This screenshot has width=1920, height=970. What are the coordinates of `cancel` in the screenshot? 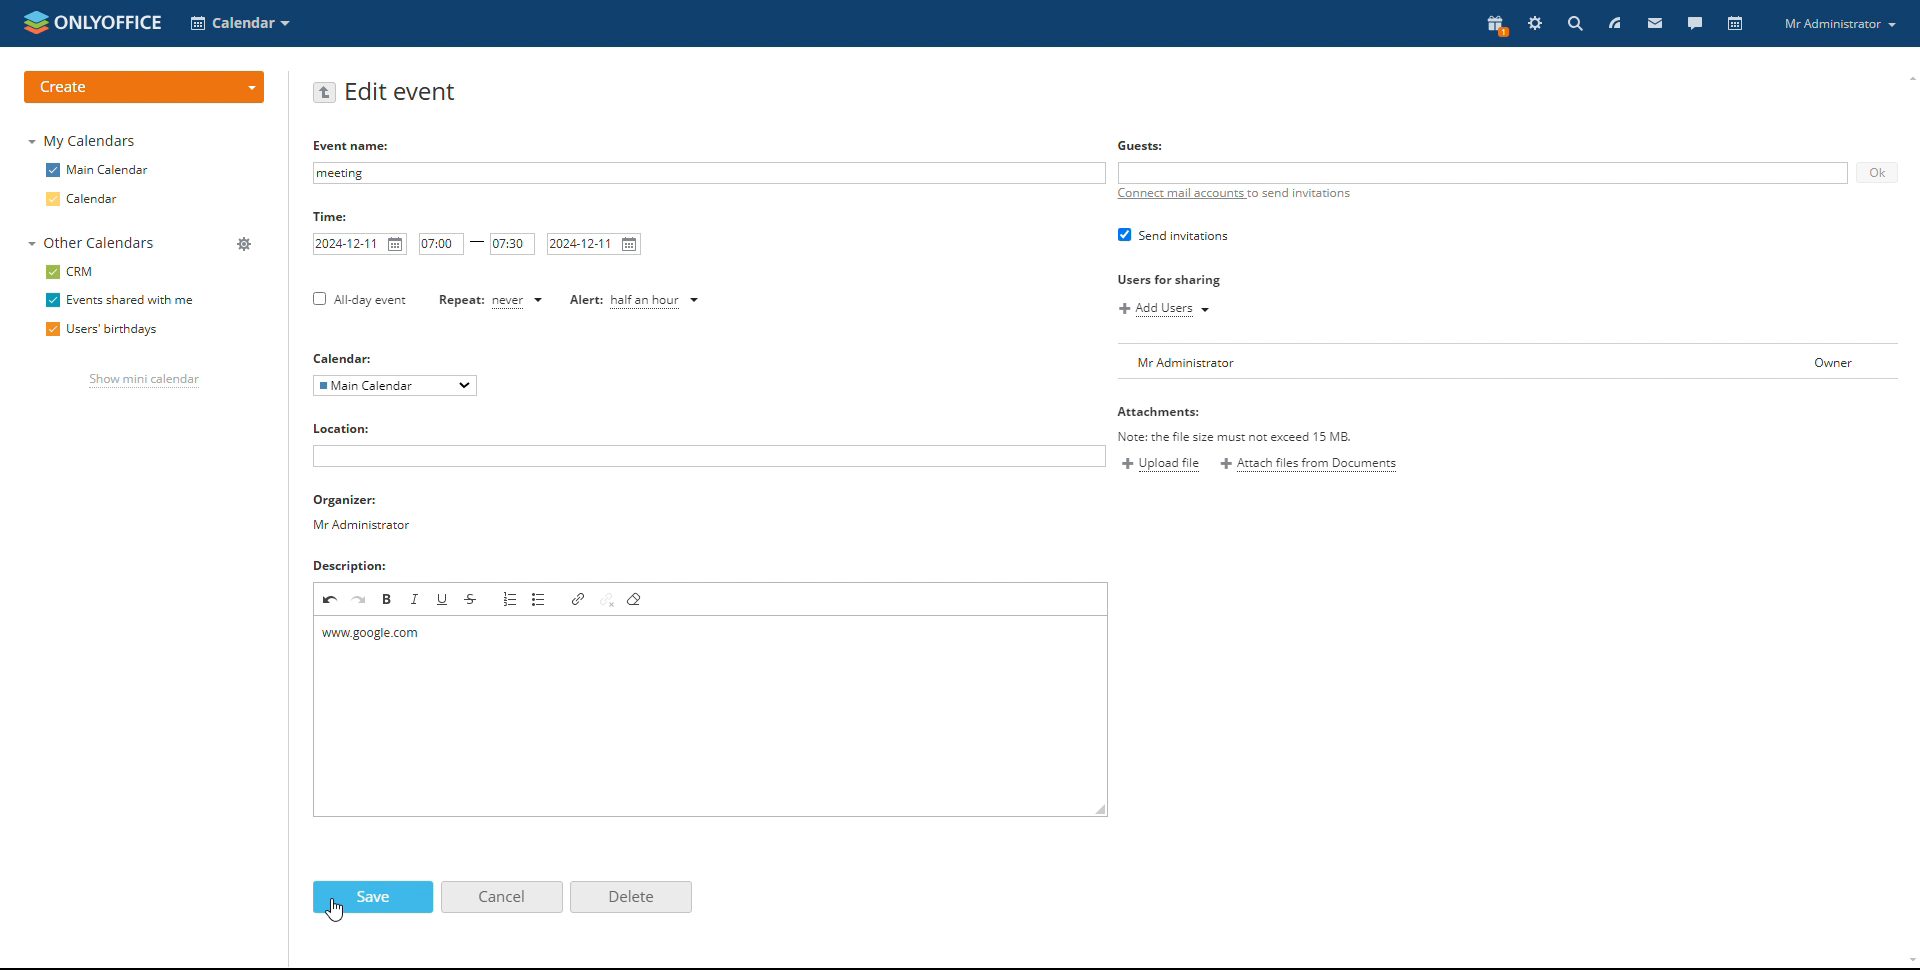 It's located at (503, 897).